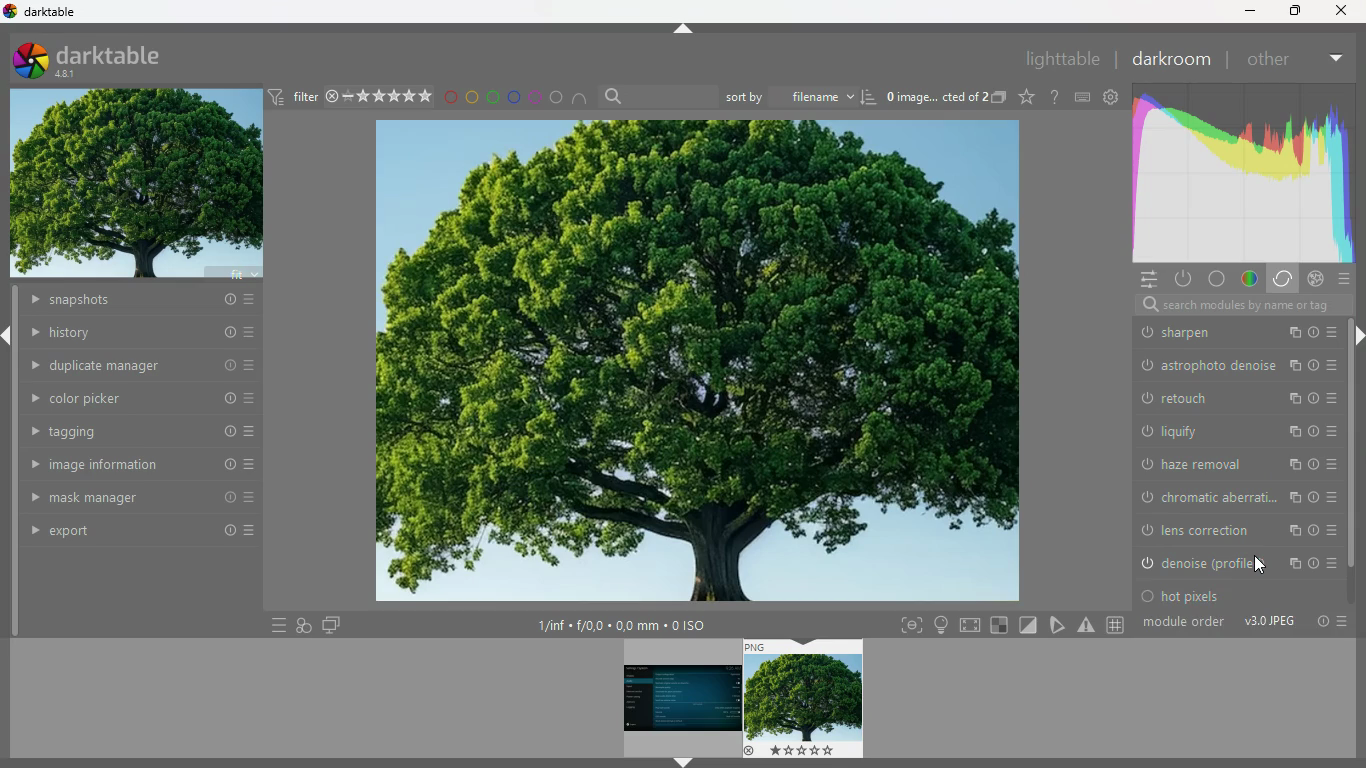  What do you see at coordinates (1313, 329) in the screenshot?
I see `more` at bounding box center [1313, 329].